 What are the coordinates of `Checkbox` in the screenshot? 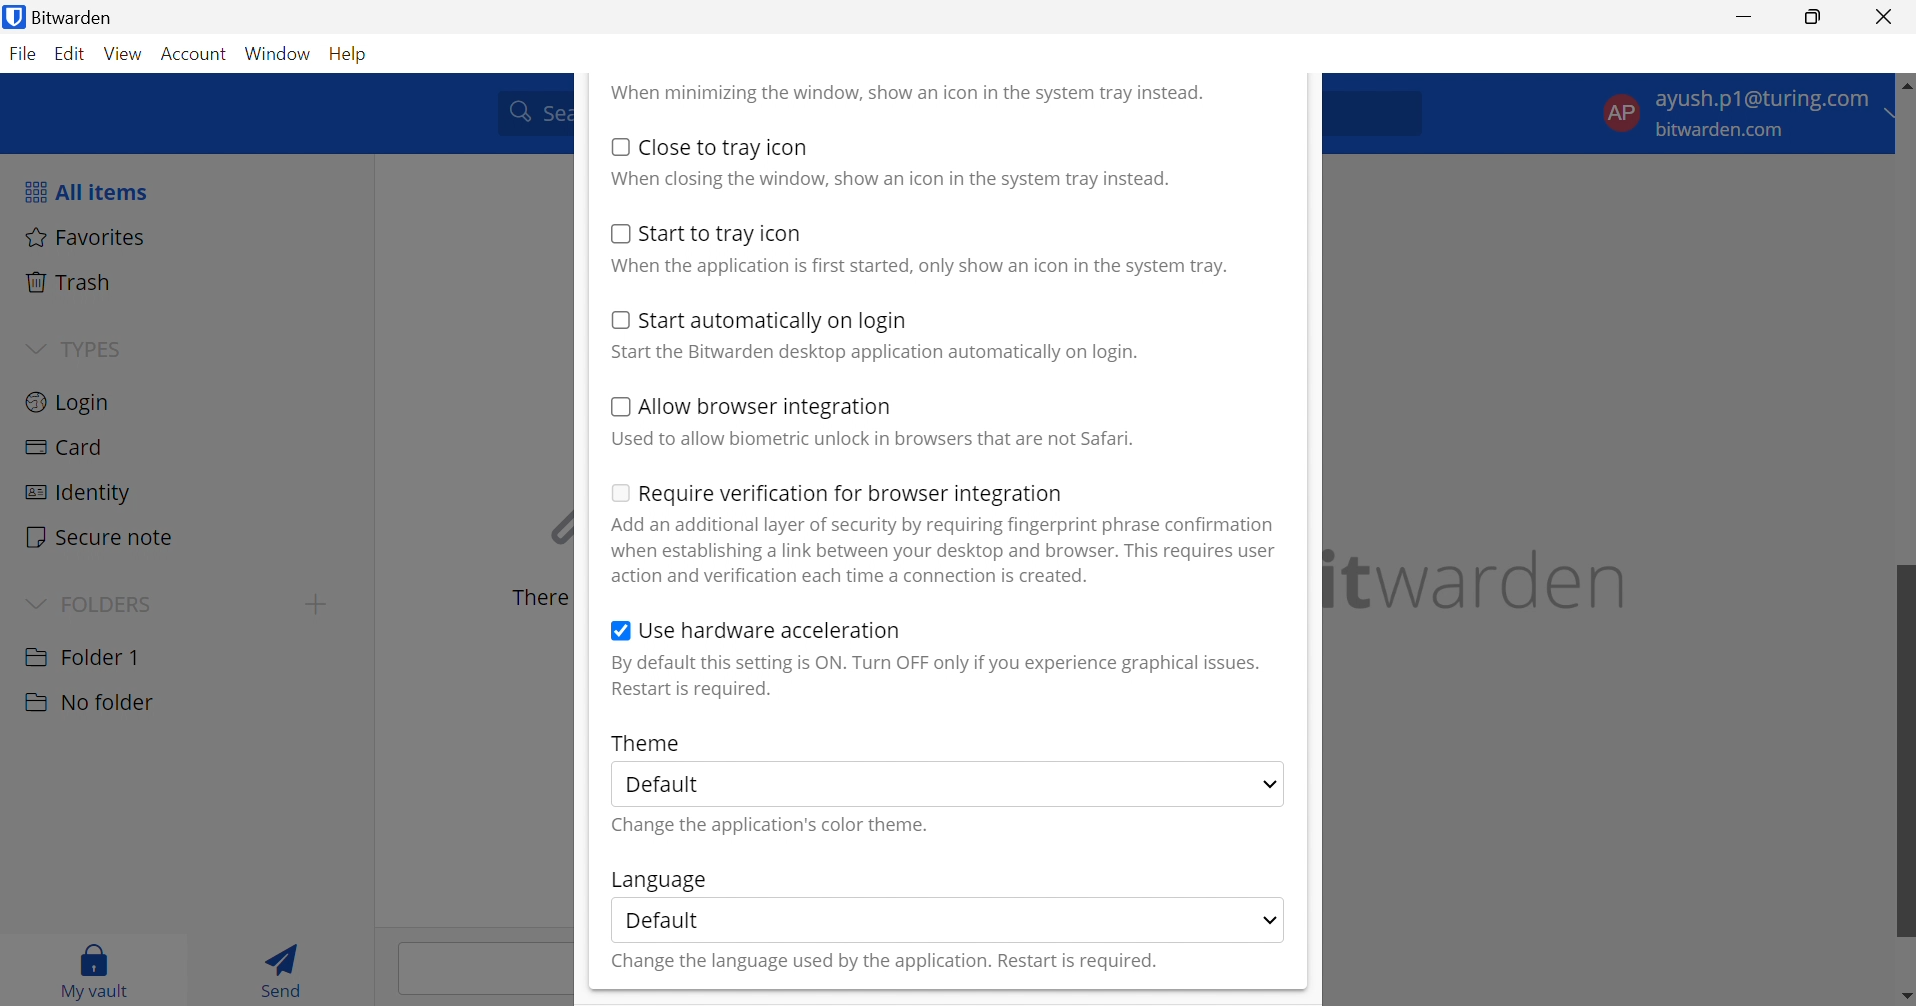 It's located at (617, 491).